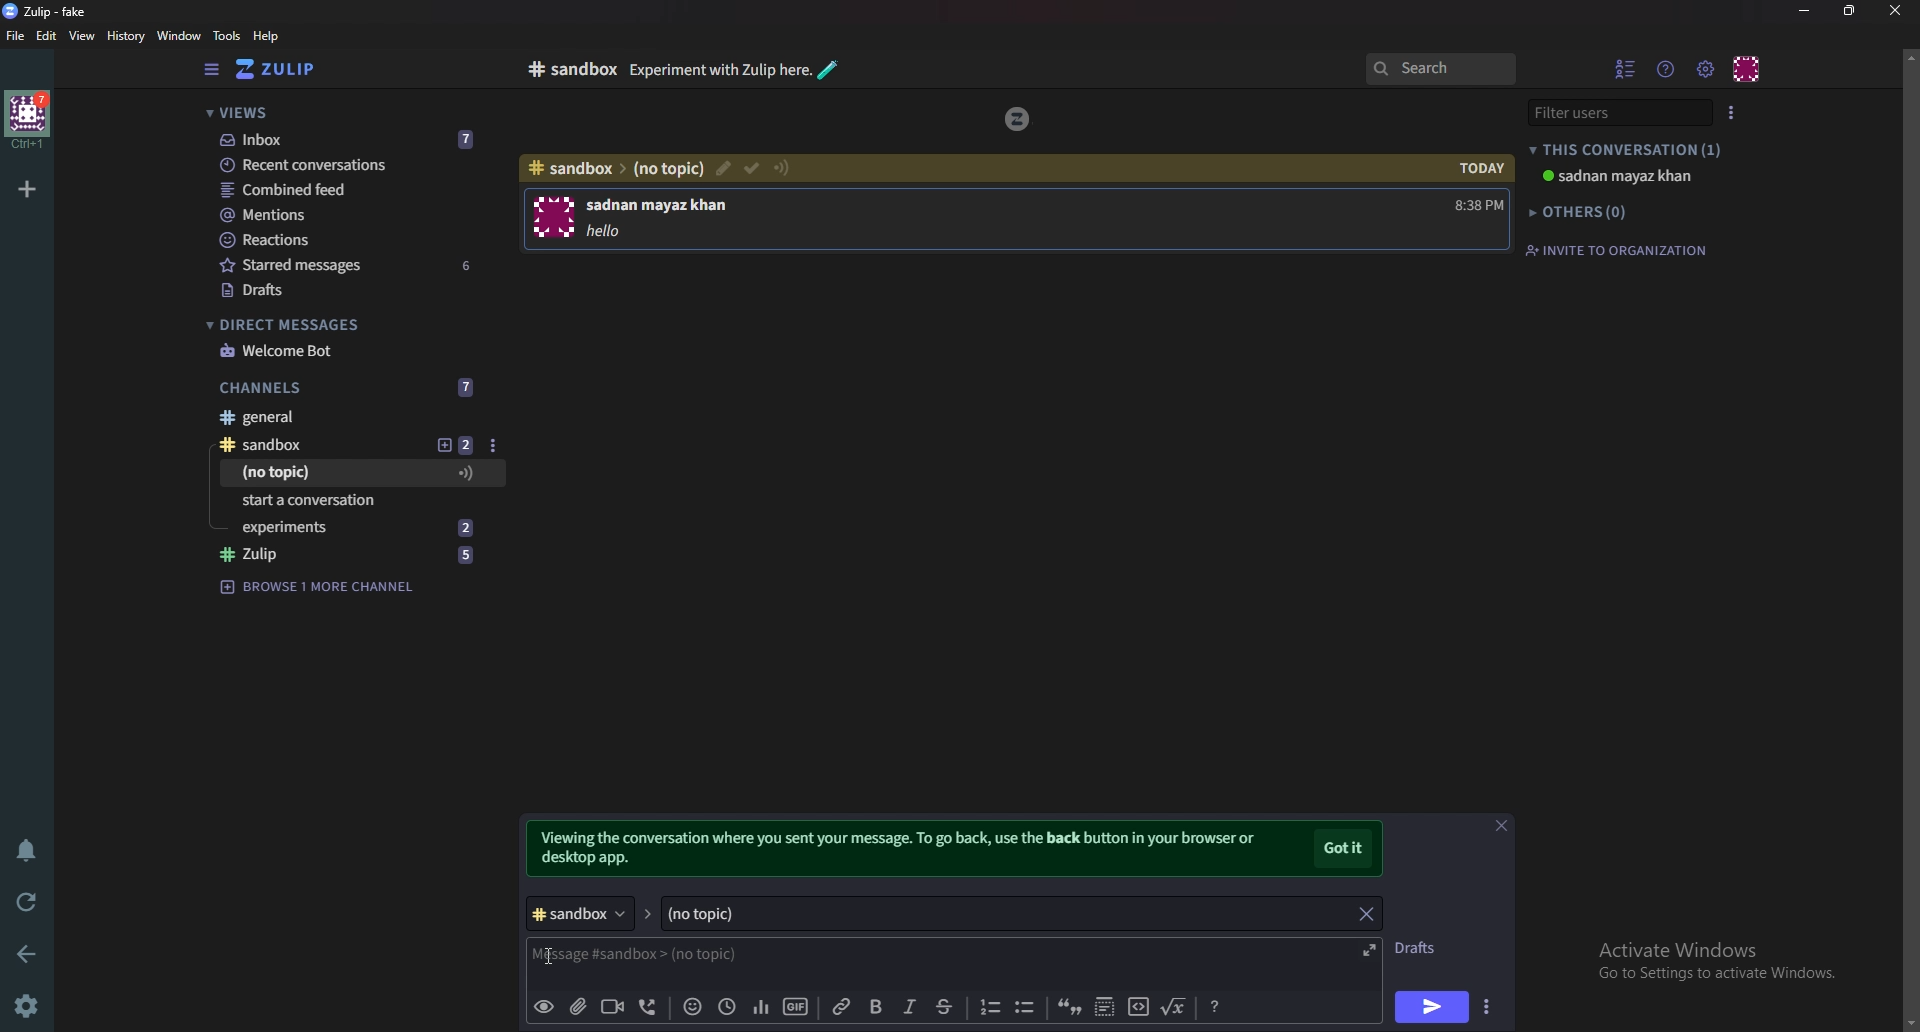  I want to click on welcome bot, so click(347, 350).